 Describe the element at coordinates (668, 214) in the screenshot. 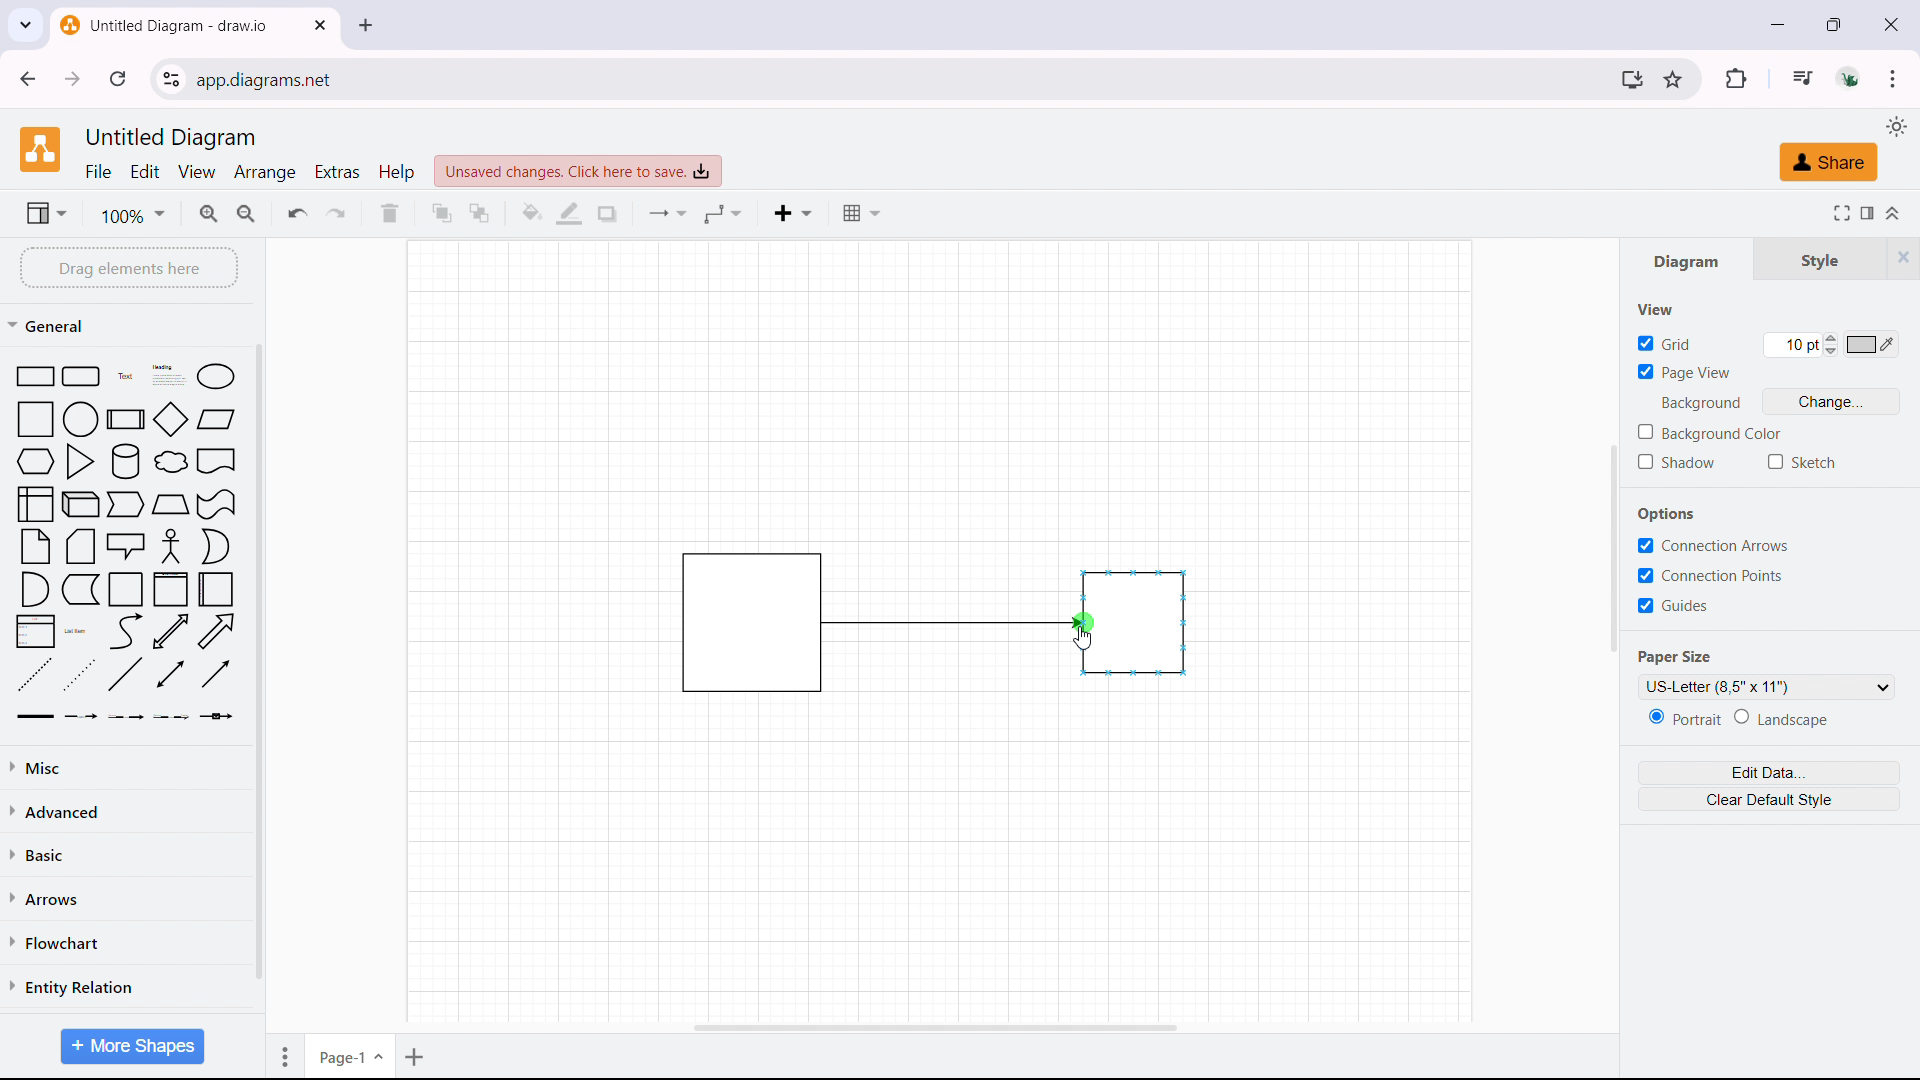

I see `conncetion` at that location.